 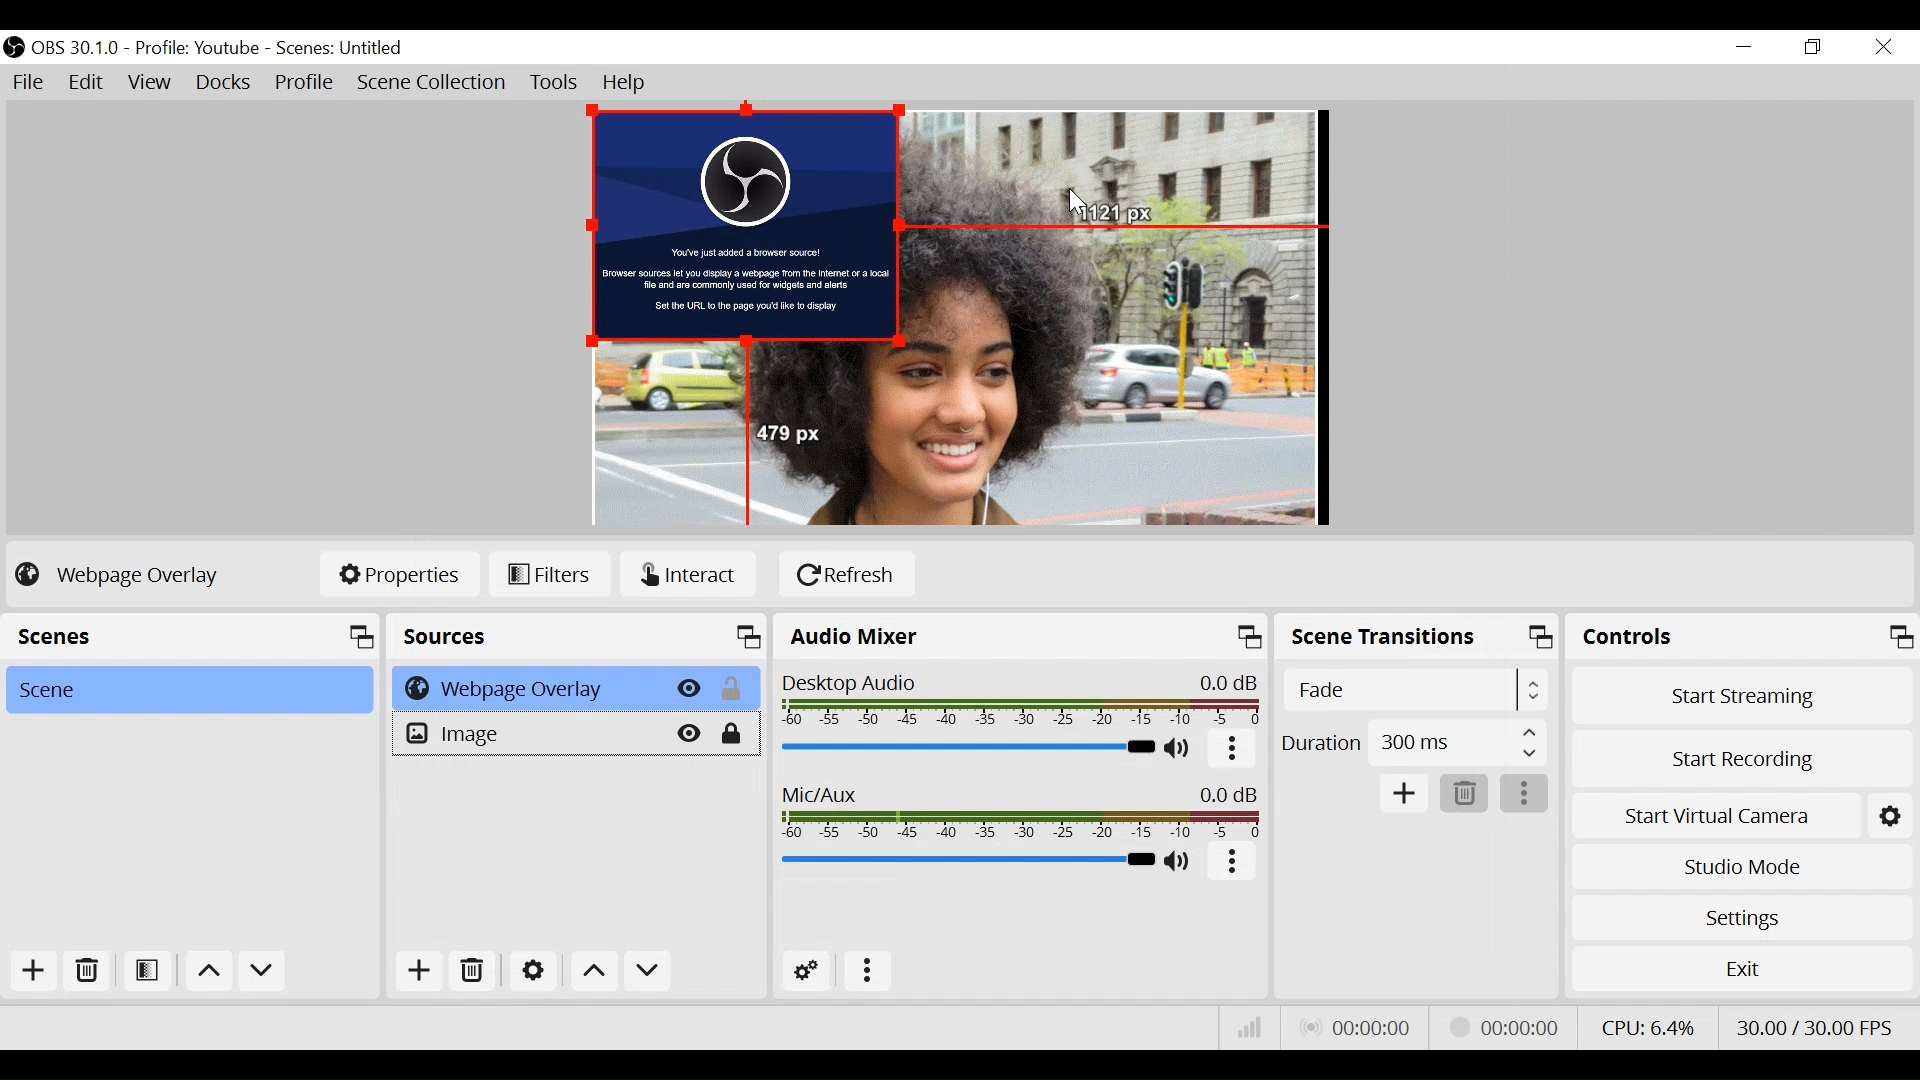 I want to click on Move down, so click(x=265, y=972).